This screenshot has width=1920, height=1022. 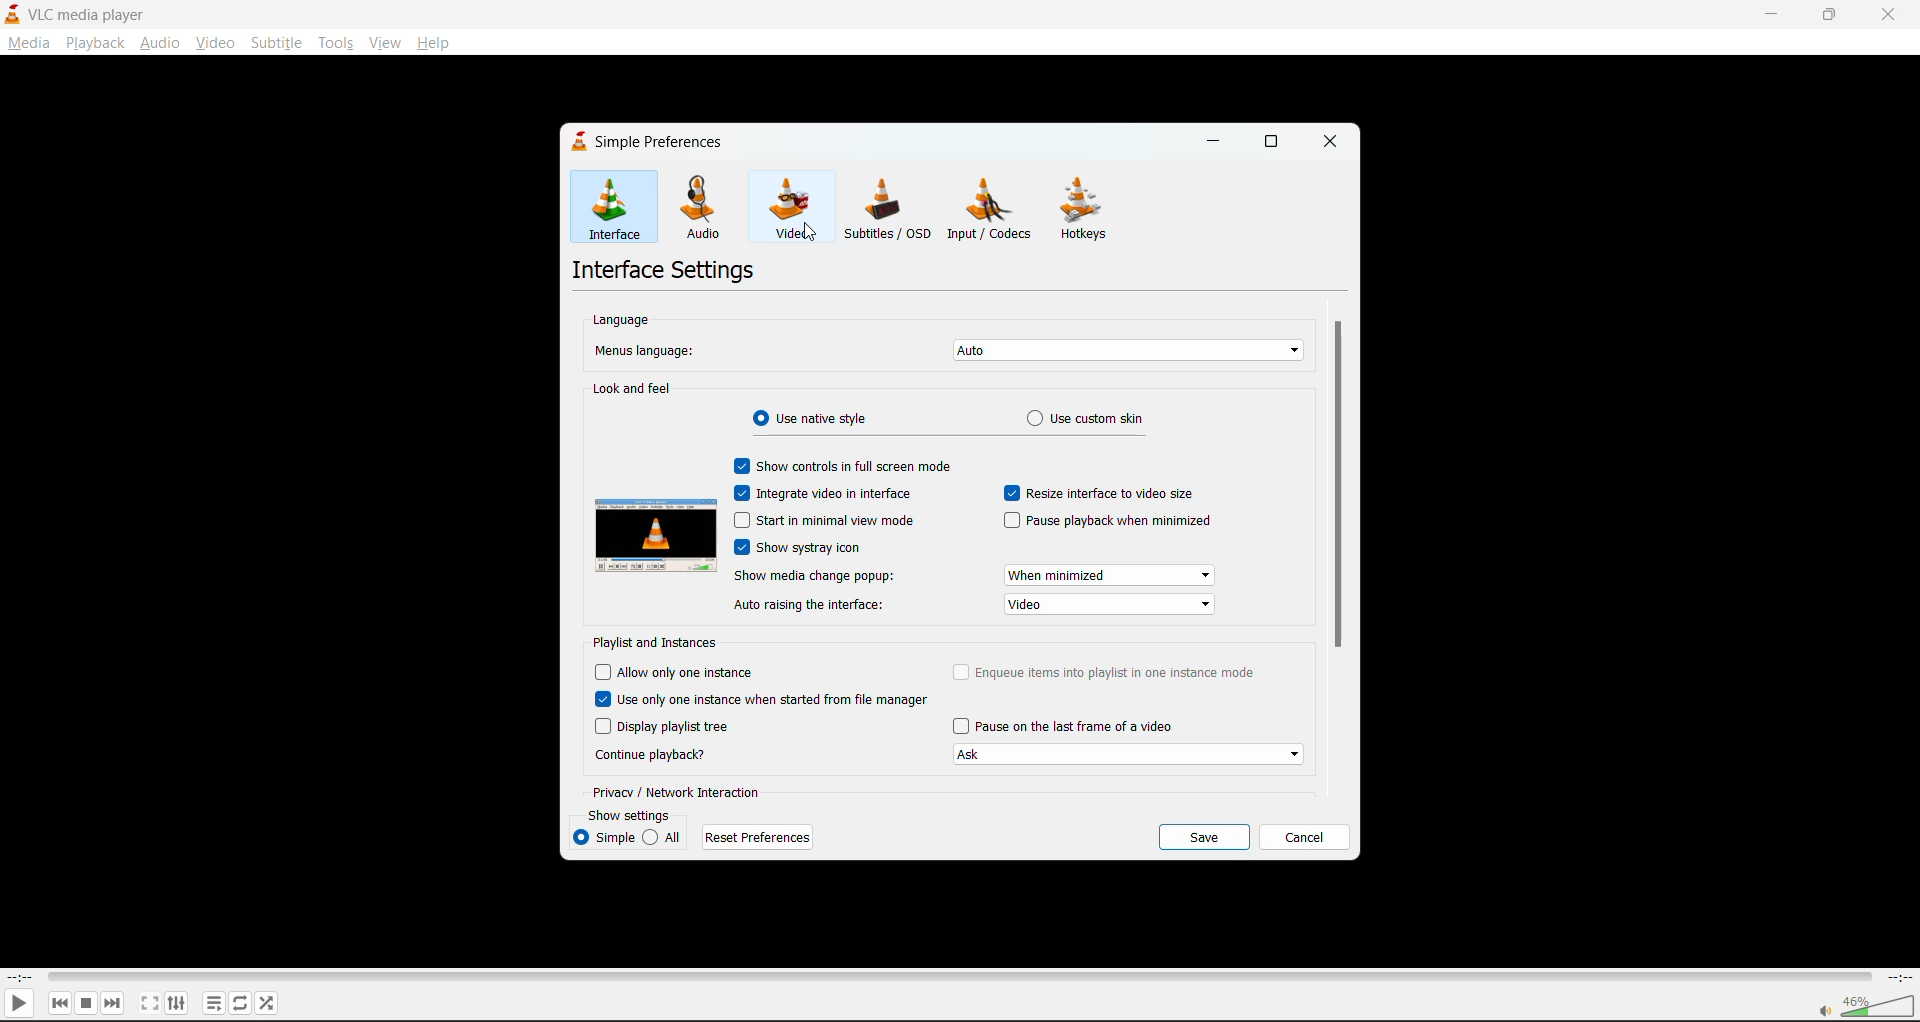 I want to click on use native style, so click(x=813, y=421).